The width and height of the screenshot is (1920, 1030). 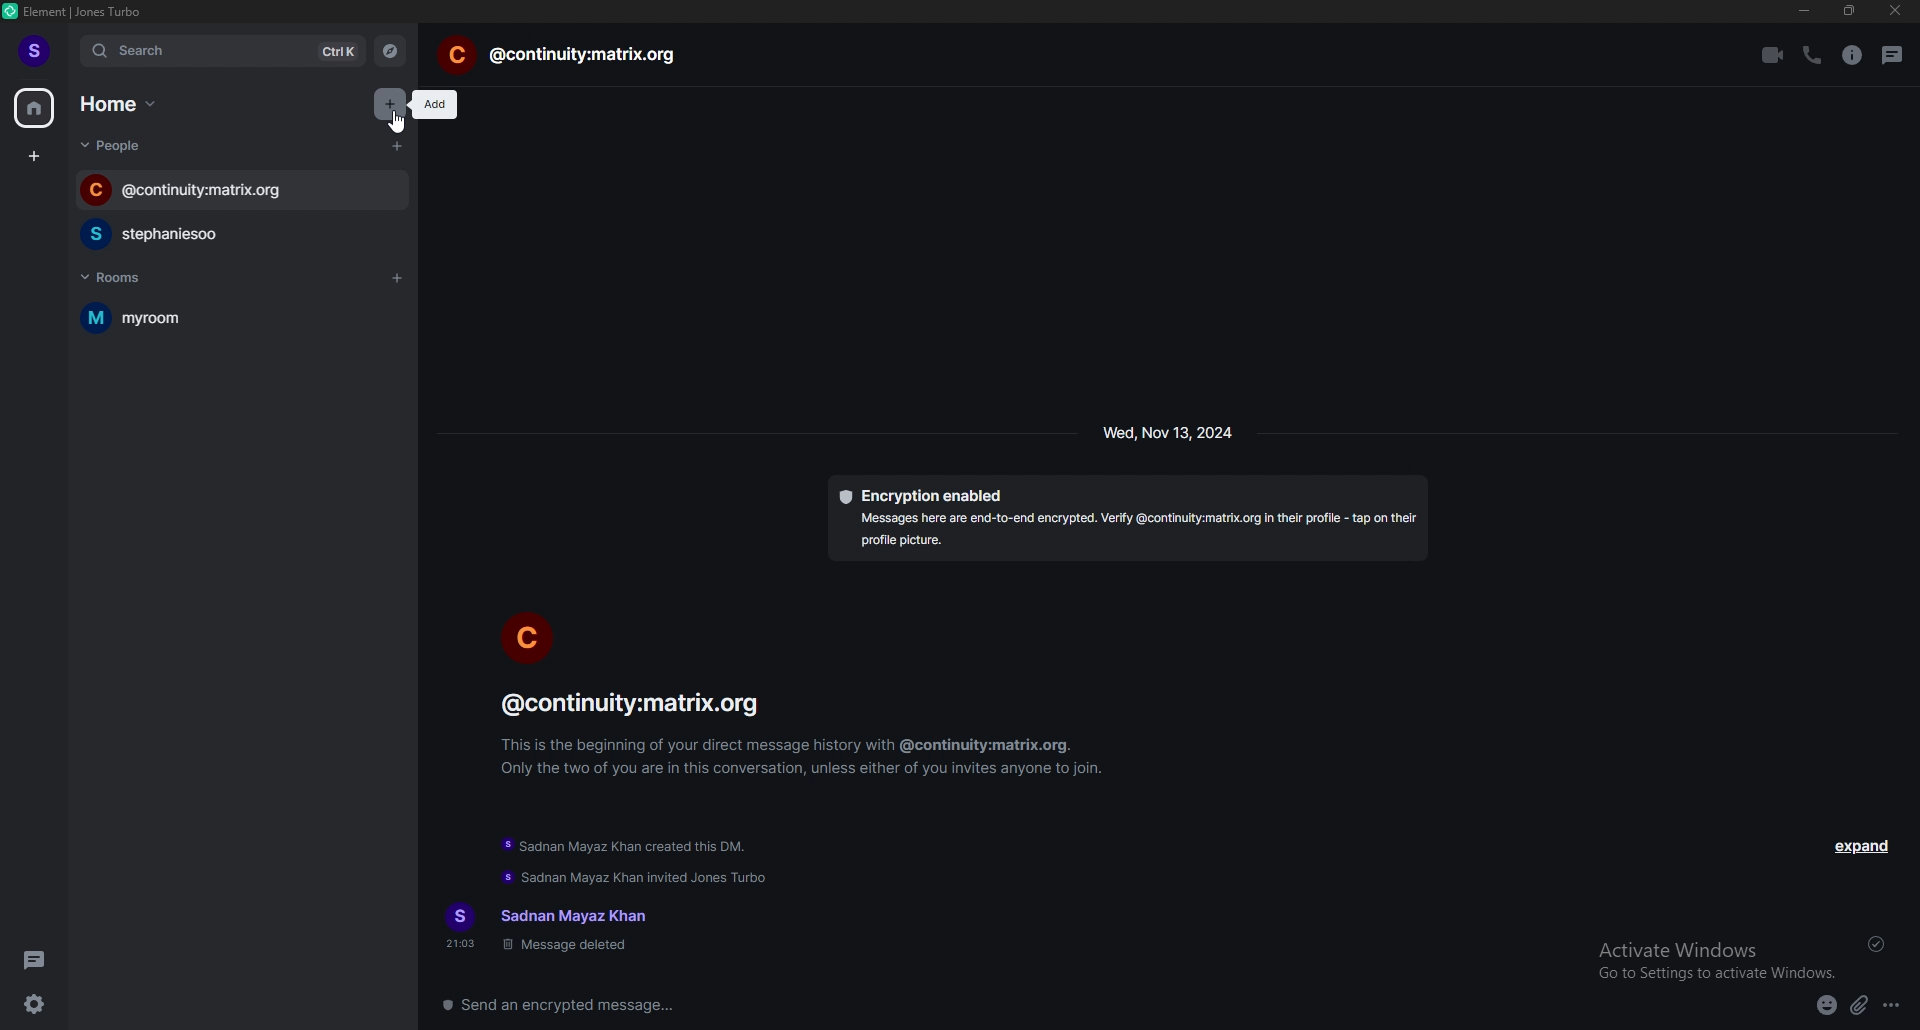 I want to click on explore rooms, so click(x=391, y=51).